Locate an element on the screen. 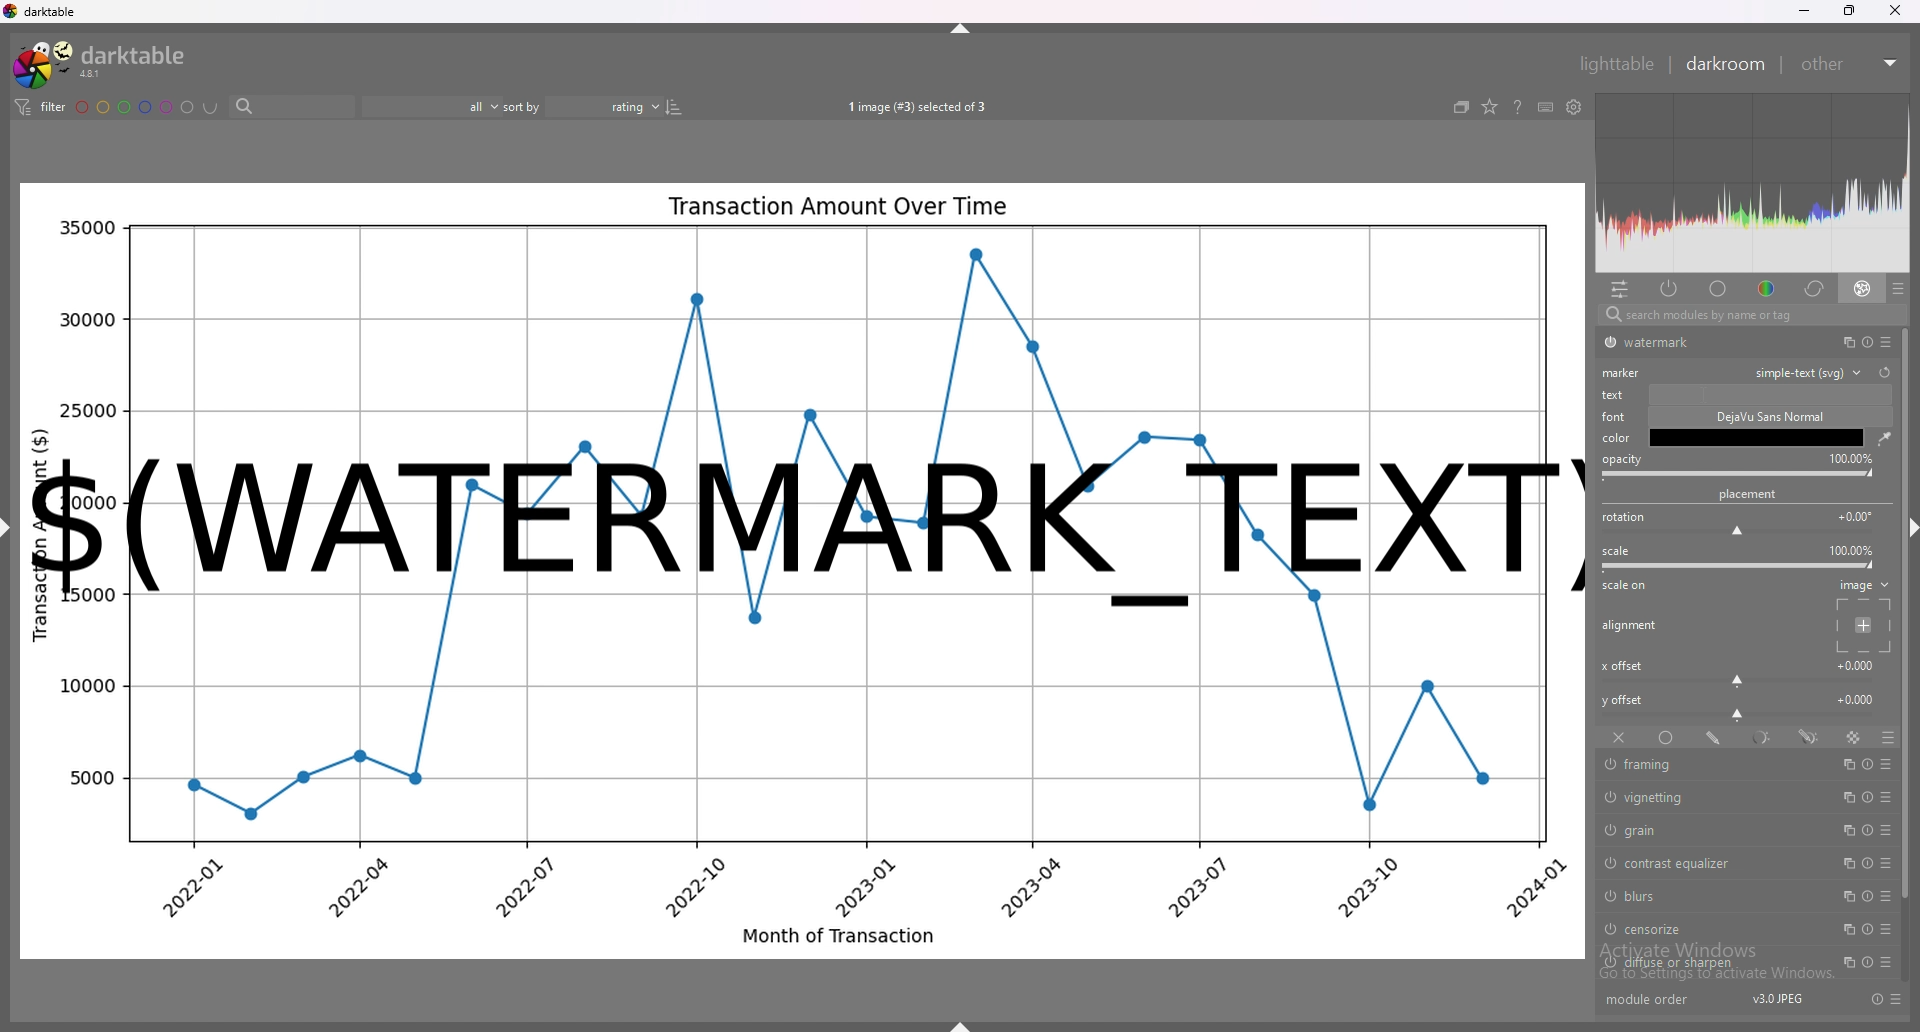  grain is located at coordinates (1705, 829).